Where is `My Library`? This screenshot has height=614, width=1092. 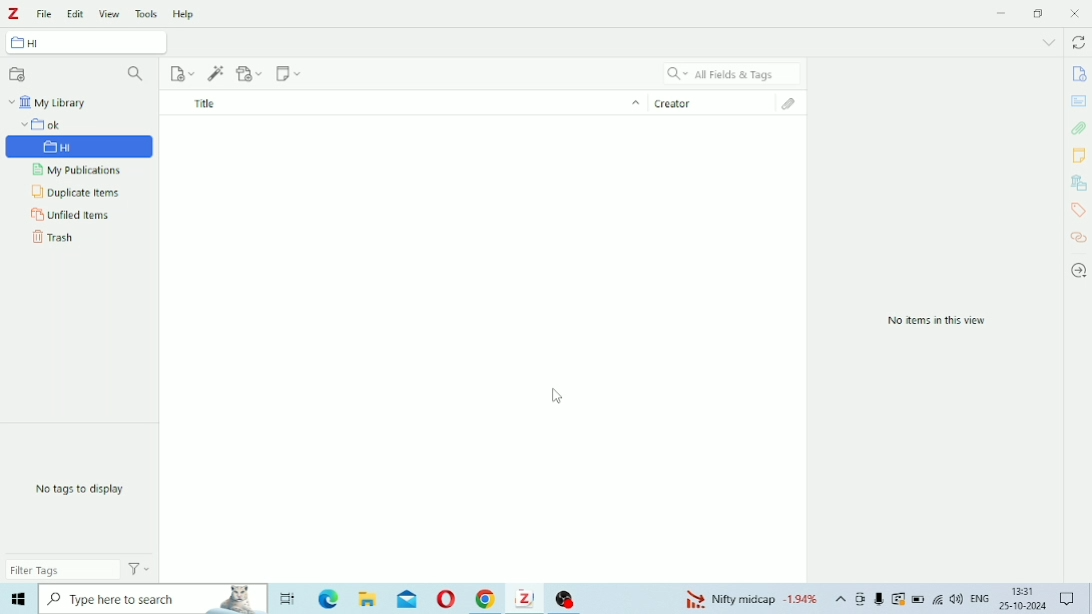 My Library is located at coordinates (49, 102).